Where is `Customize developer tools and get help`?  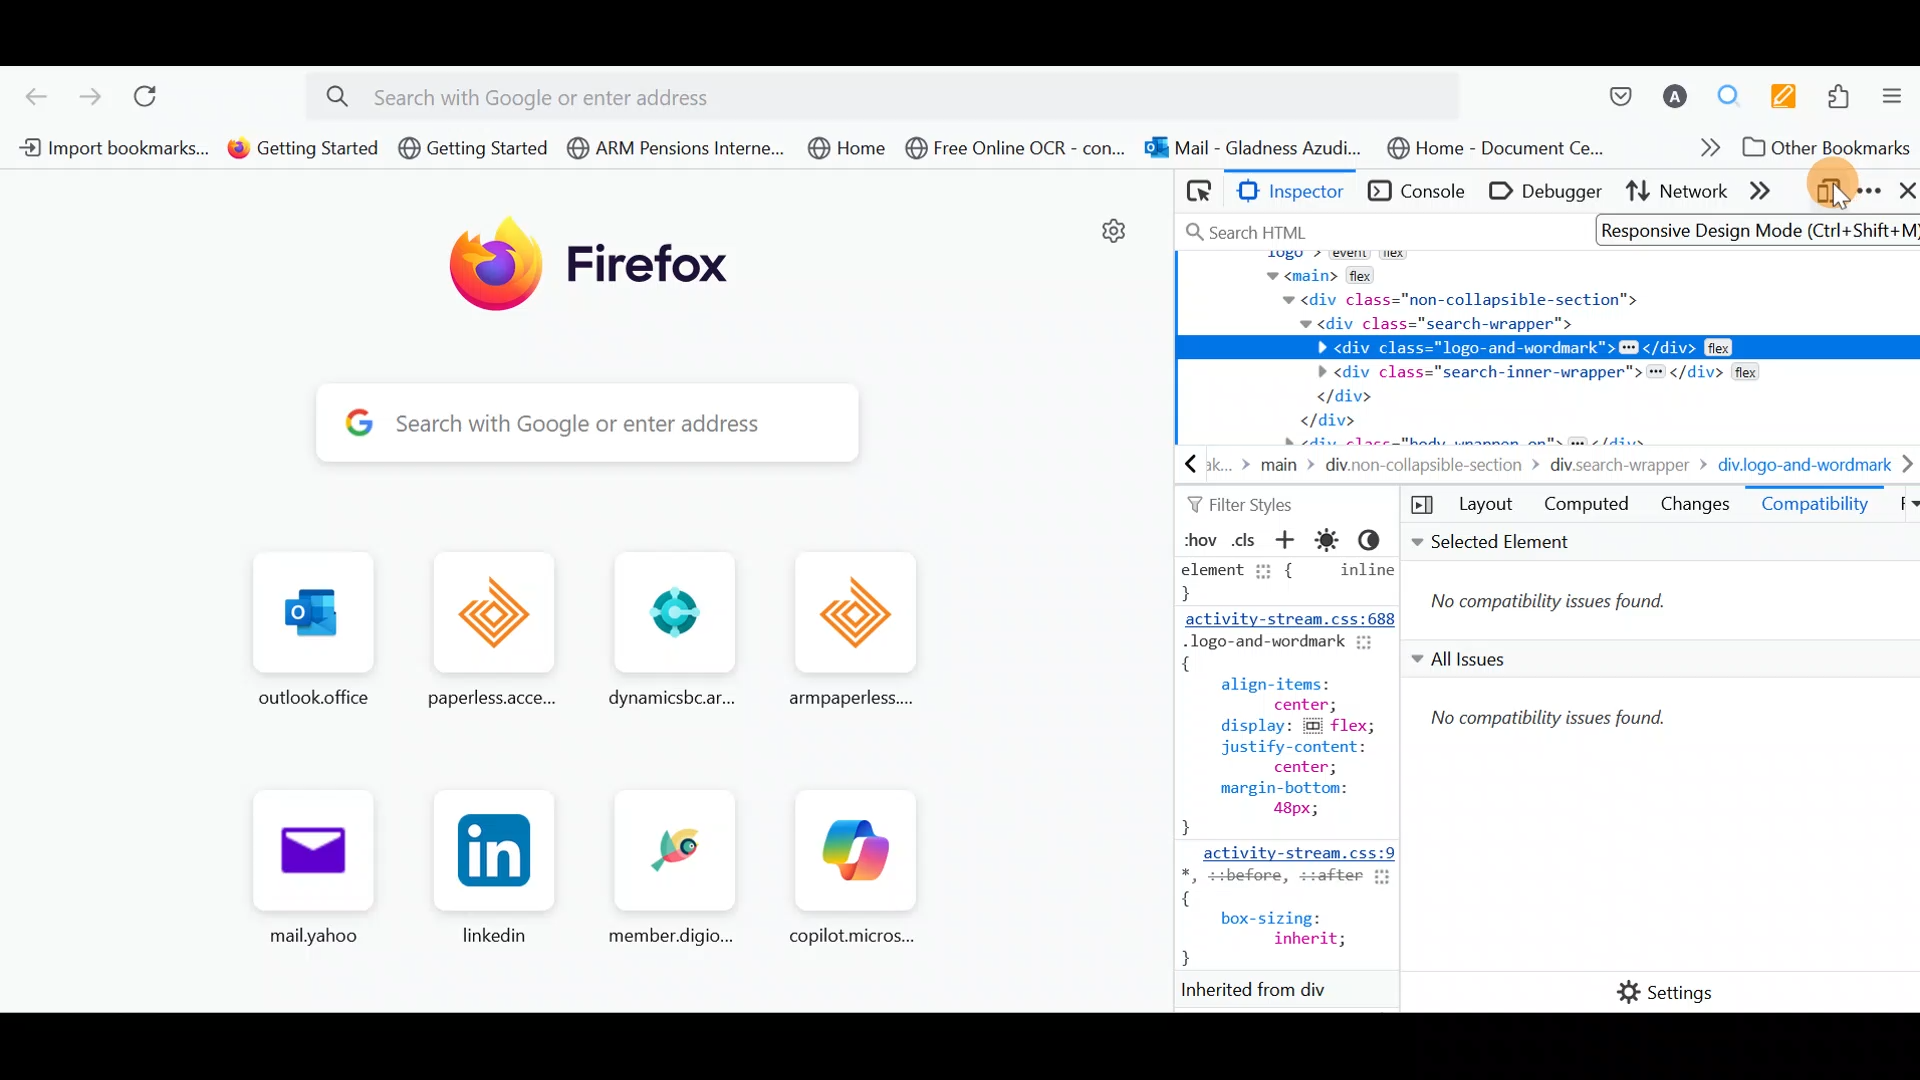
Customize developer tools and get help is located at coordinates (1868, 191).